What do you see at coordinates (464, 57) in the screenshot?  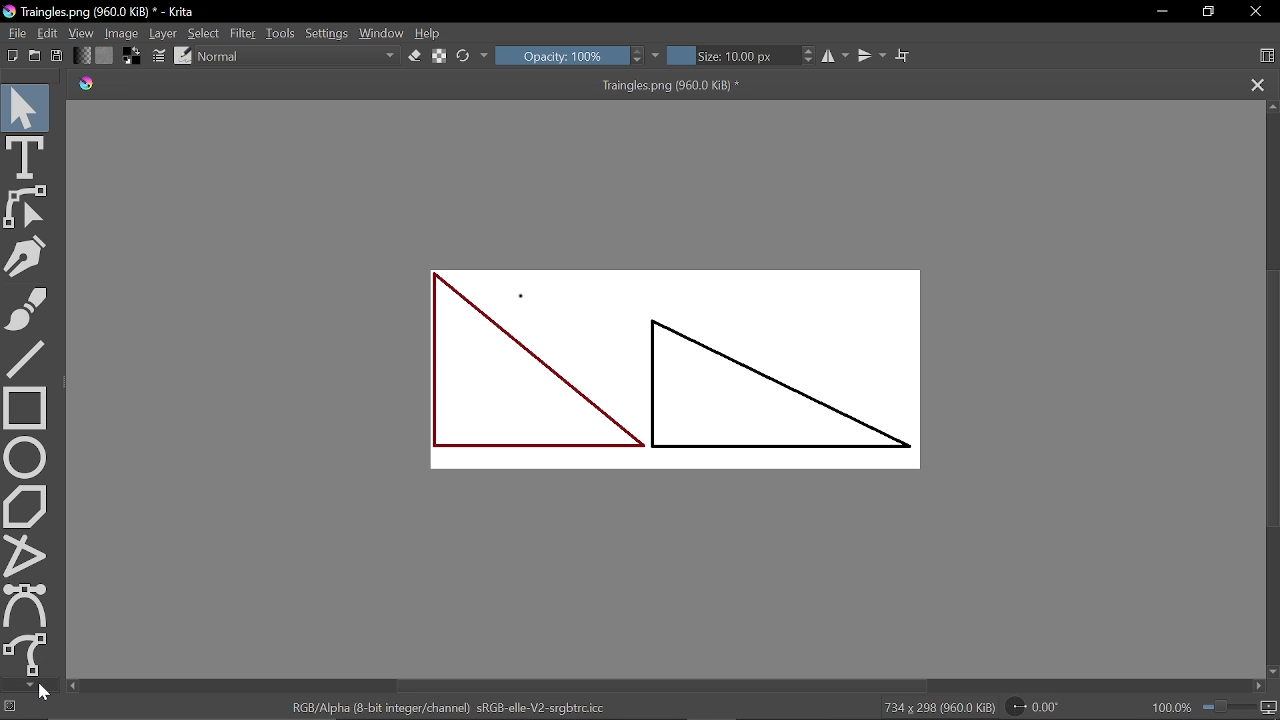 I see `Reload original preset` at bounding box center [464, 57].